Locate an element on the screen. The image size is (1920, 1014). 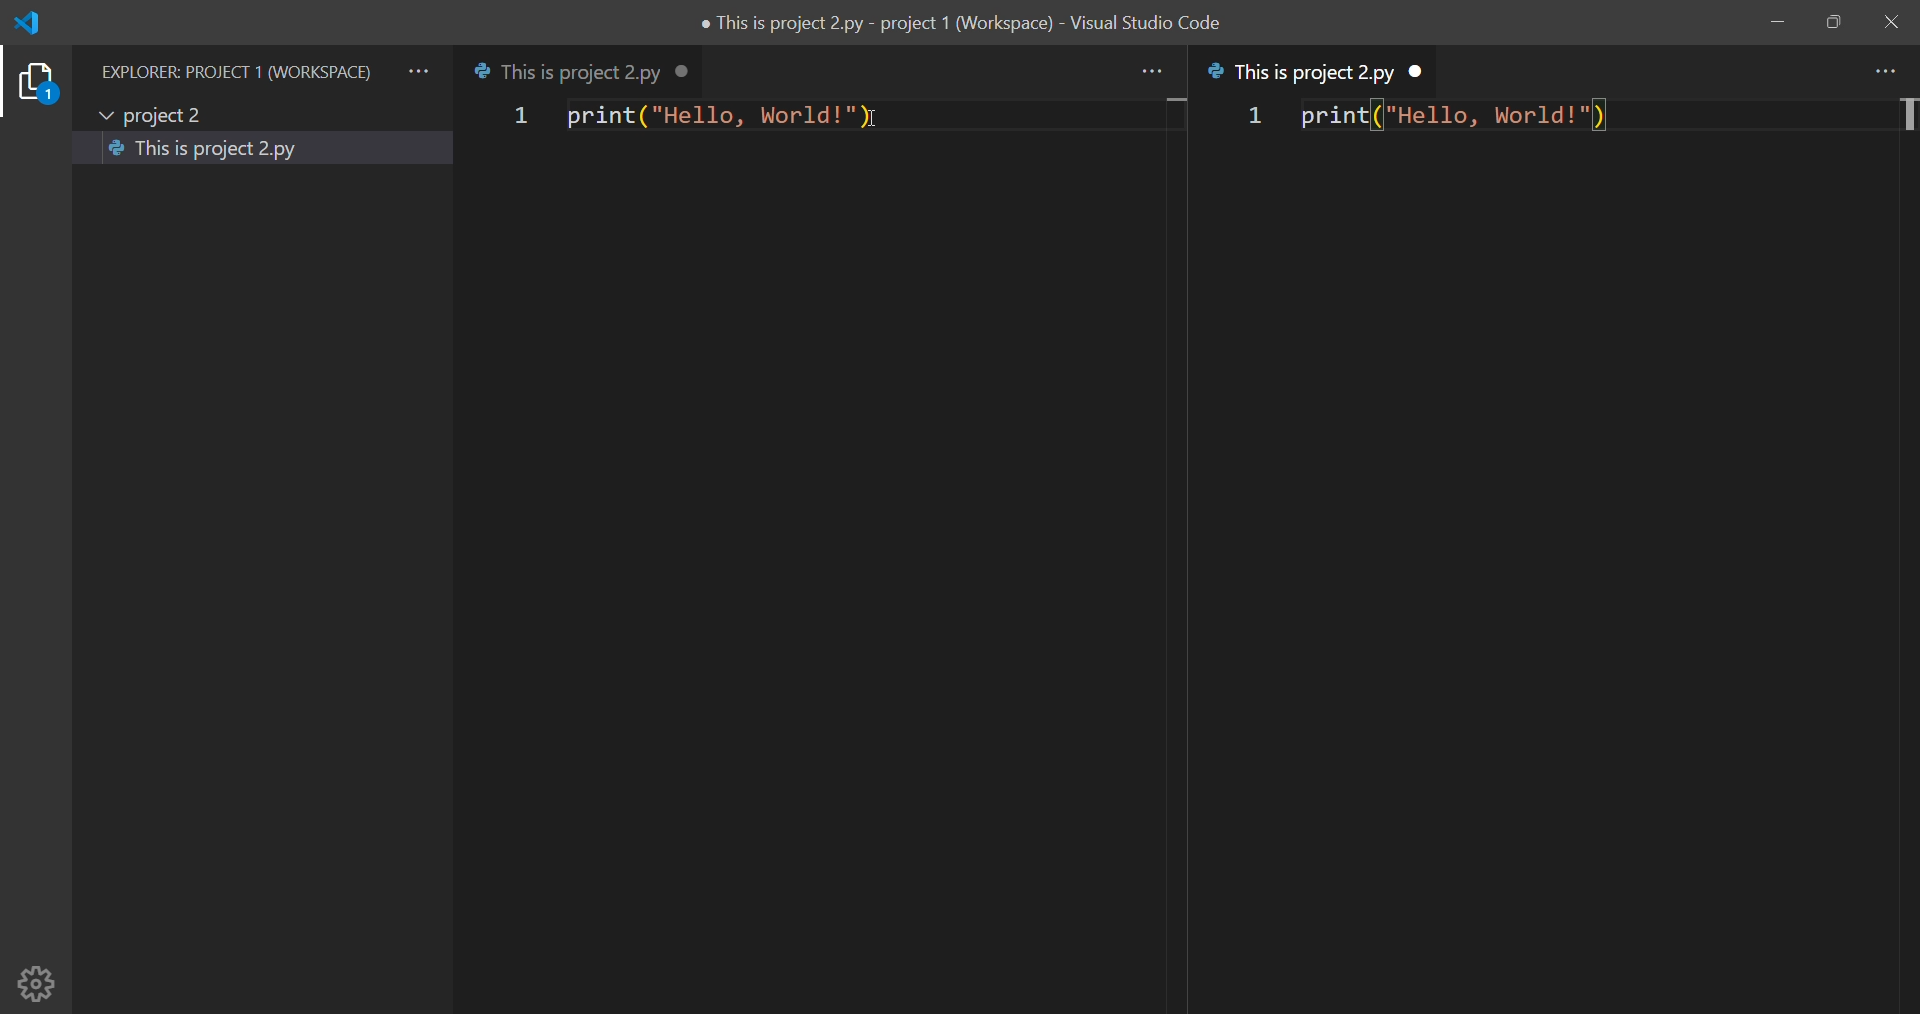
new editor group is located at coordinates (1558, 605).